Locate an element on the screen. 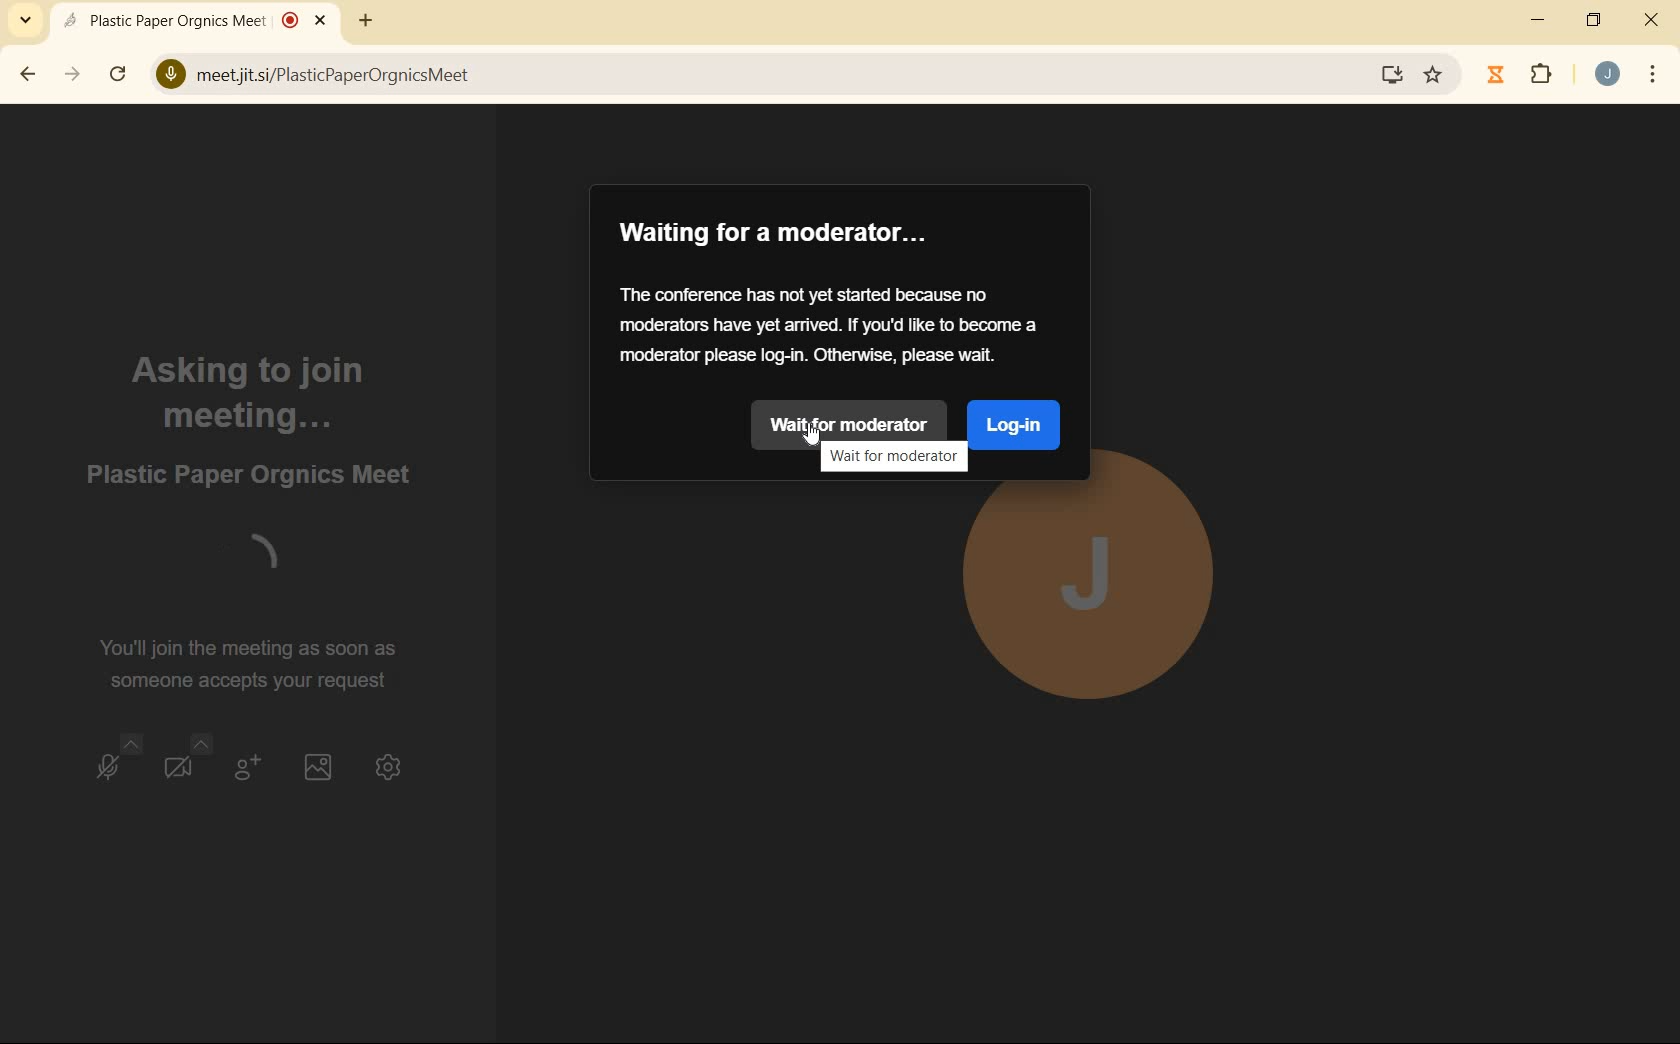 The image size is (1680, 1044). settings is located at coordinates (392, 764).